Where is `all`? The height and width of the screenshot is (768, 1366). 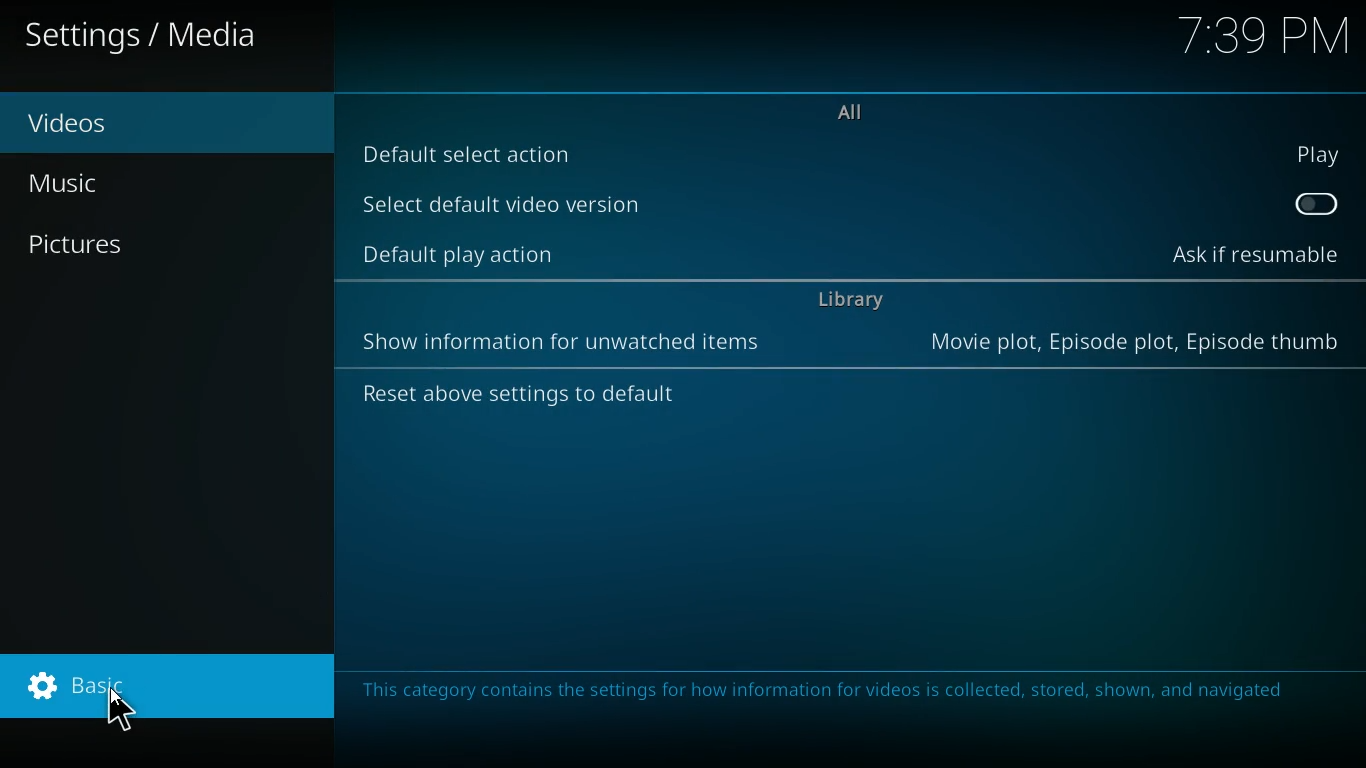 all is located at coordinates (848, 111).